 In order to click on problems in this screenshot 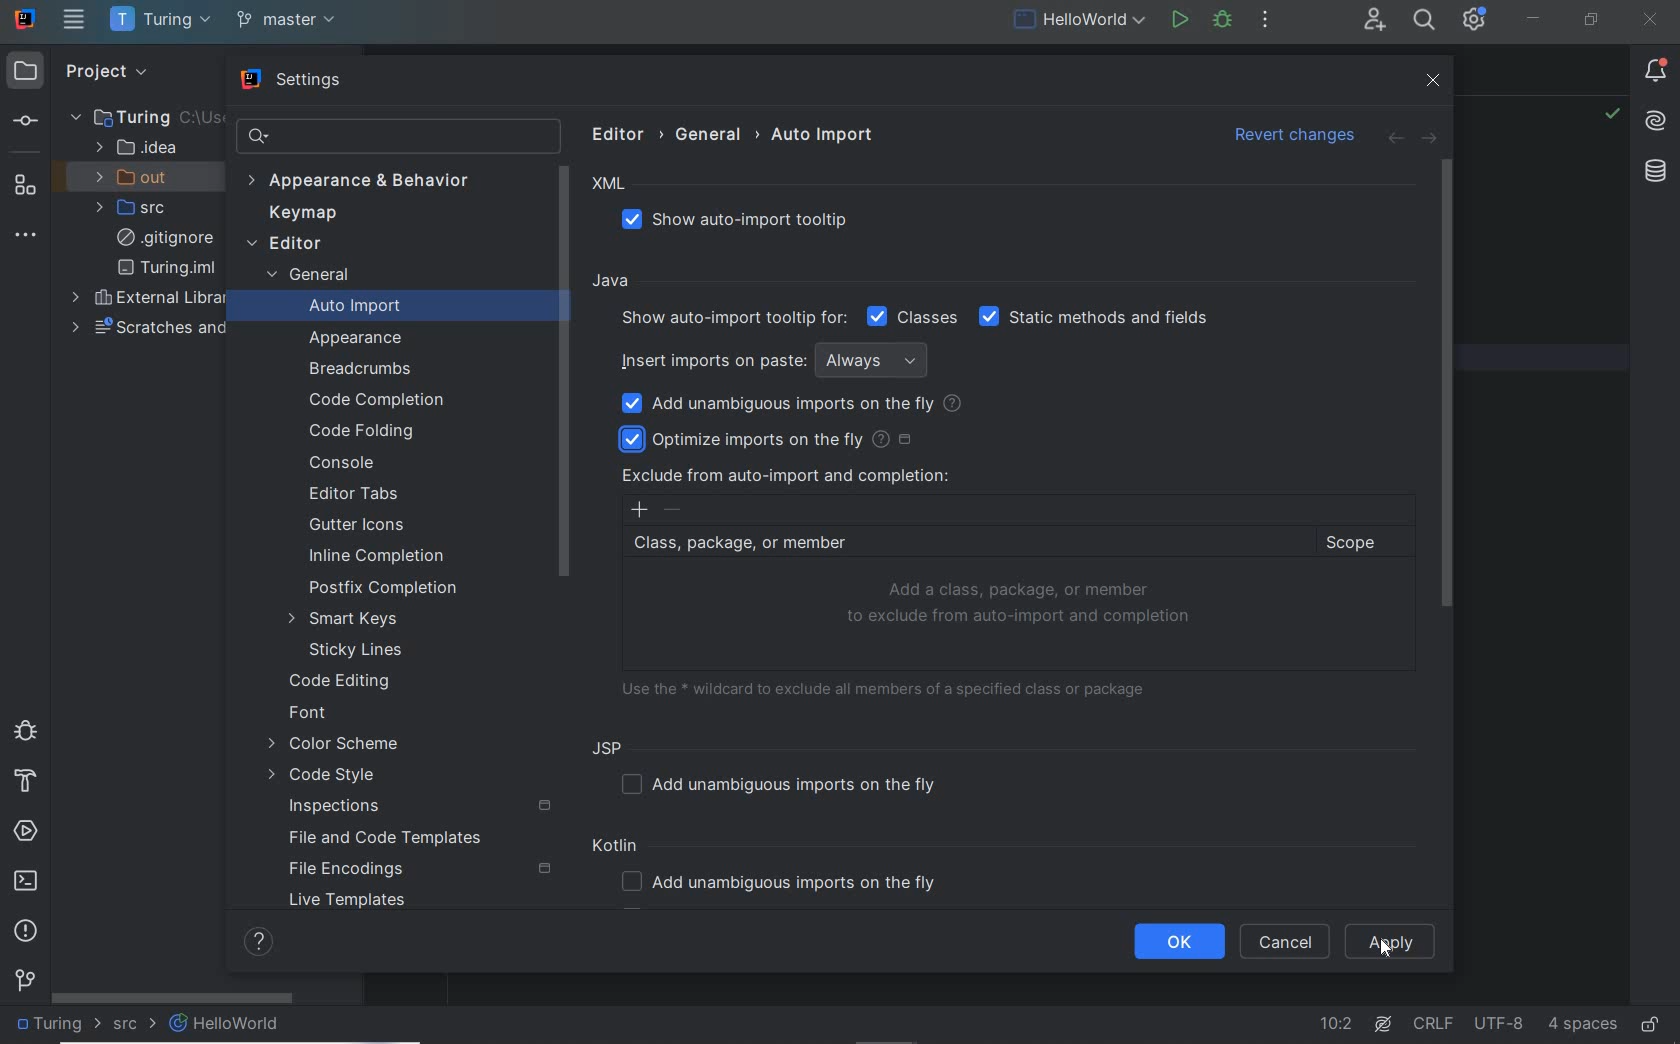, I will do `click(26, 930)`.